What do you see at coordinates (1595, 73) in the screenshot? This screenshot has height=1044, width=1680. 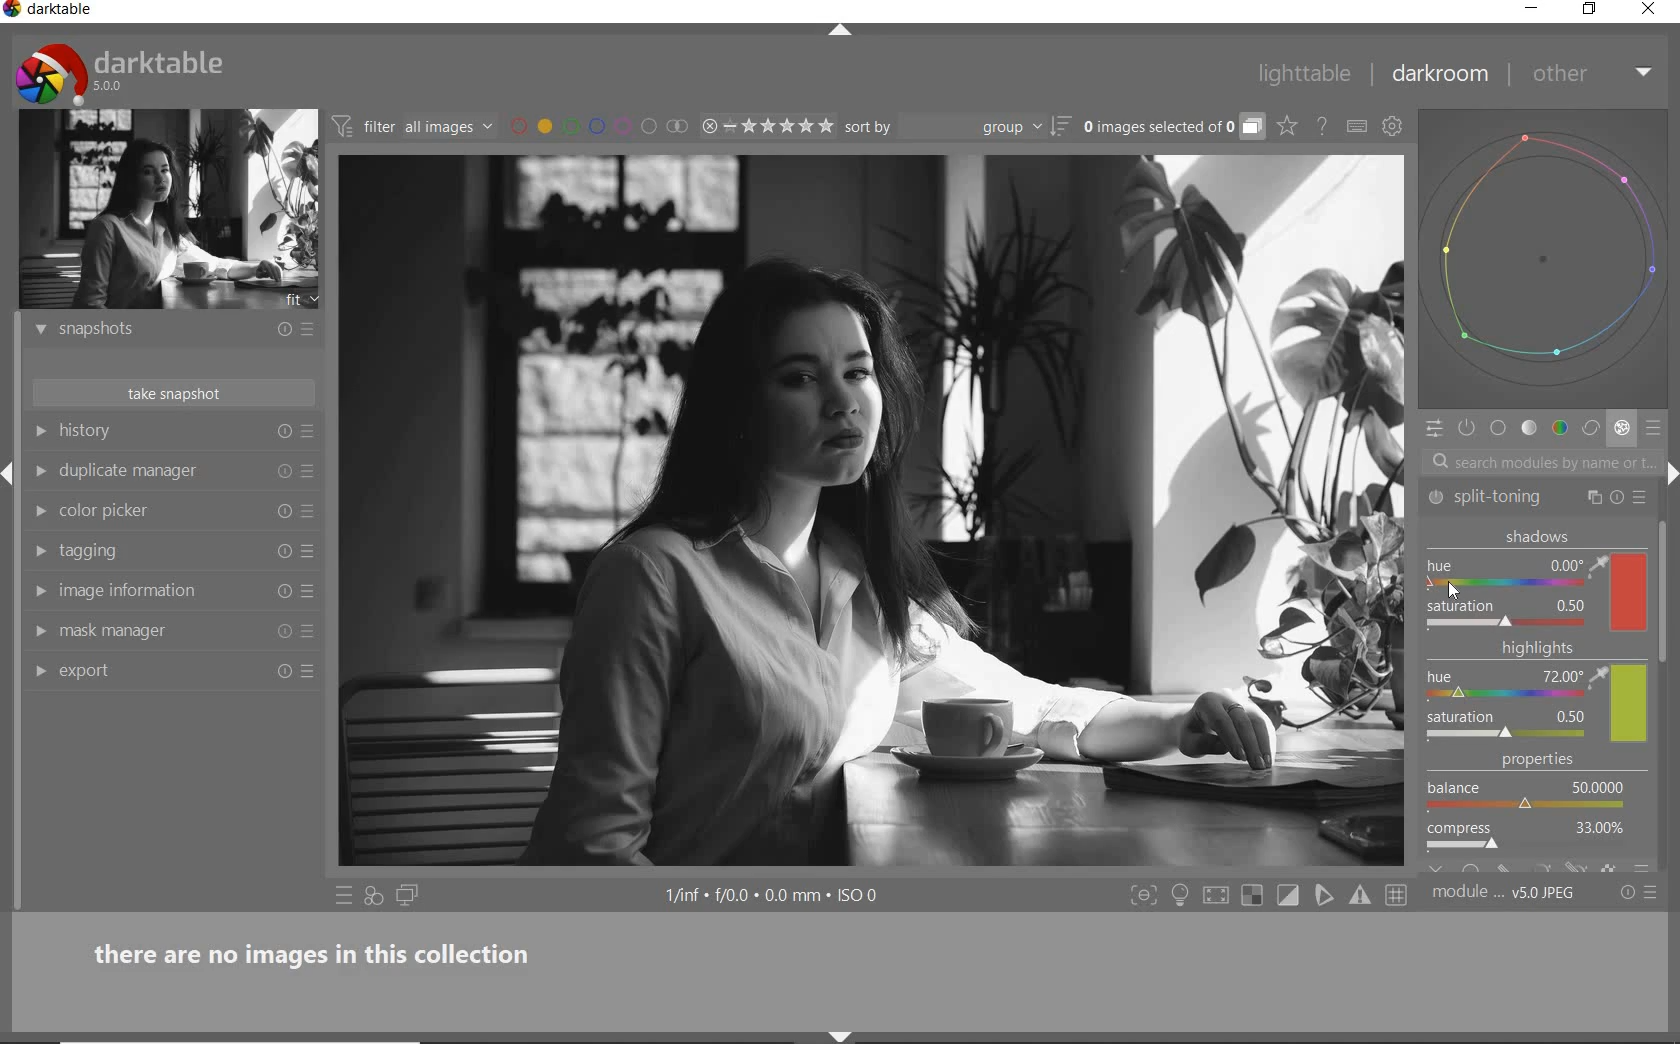 I see `other` at bounding box center [1595, 73].